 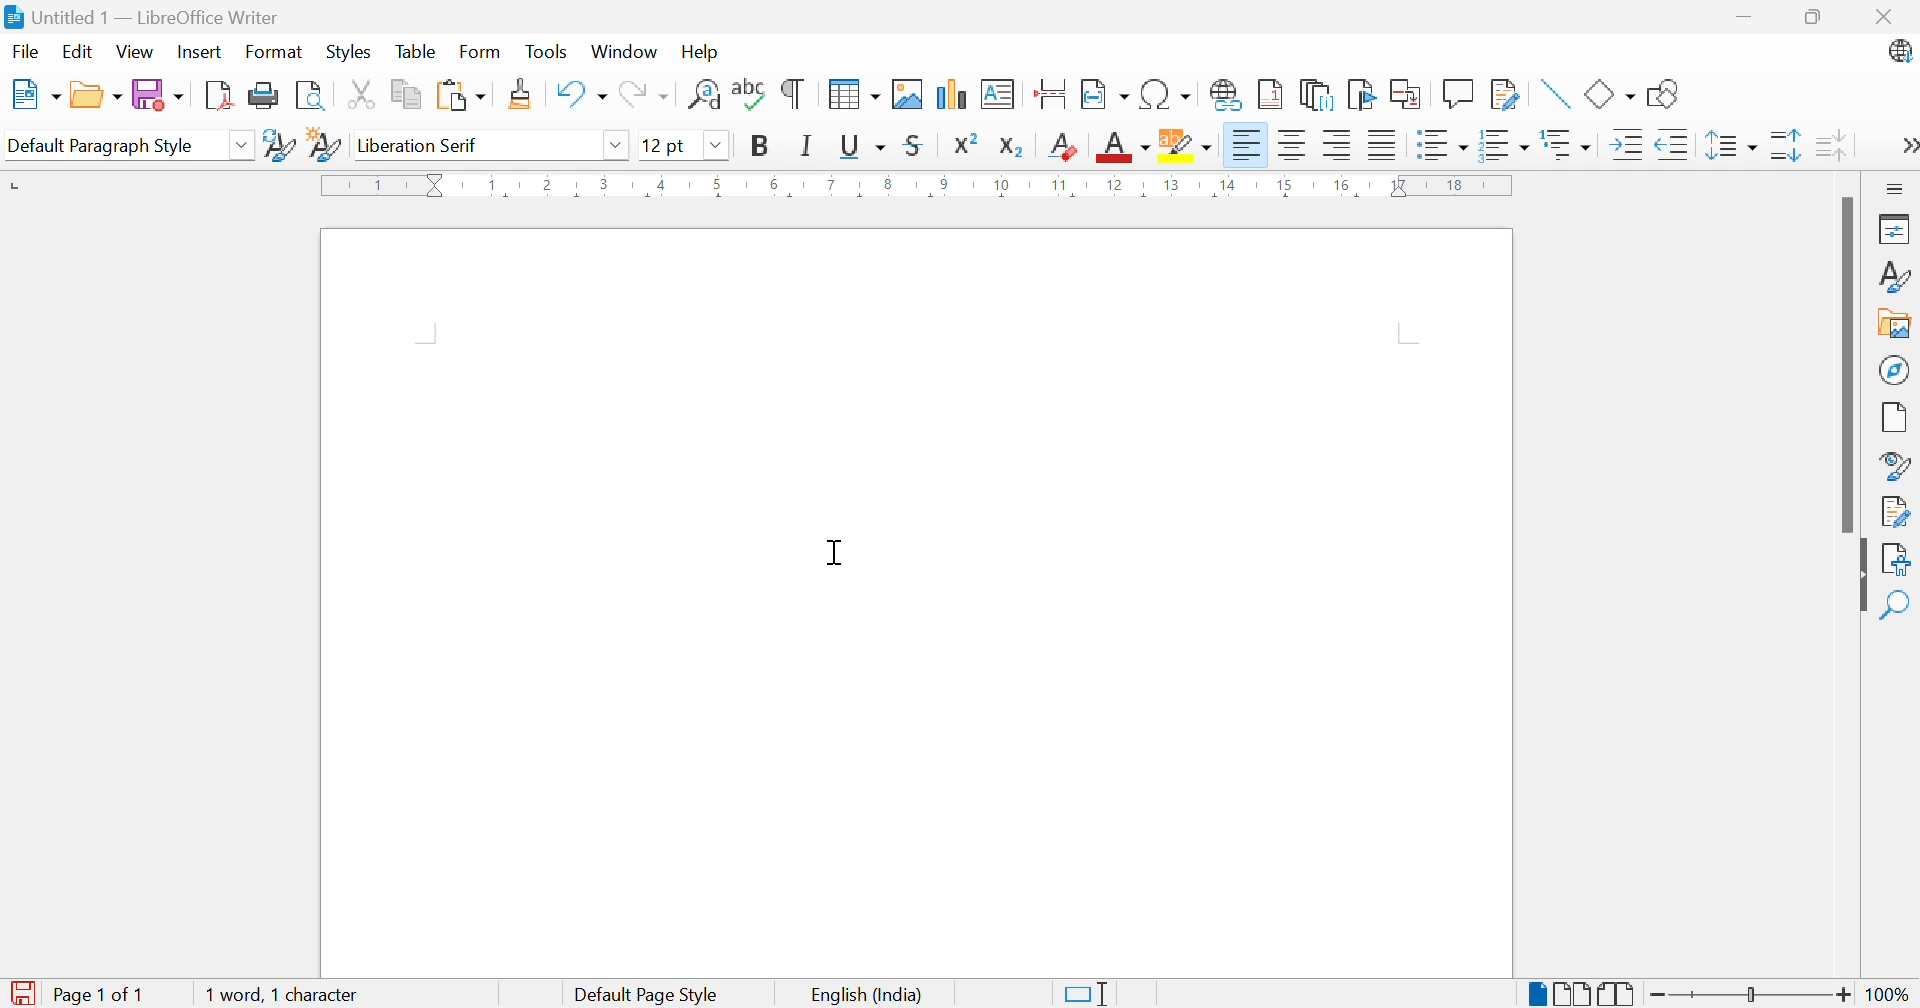 What do you see at coordinates (621, 148) in the screenshot?
I see `Drop down` at bounding box center [621, 148].